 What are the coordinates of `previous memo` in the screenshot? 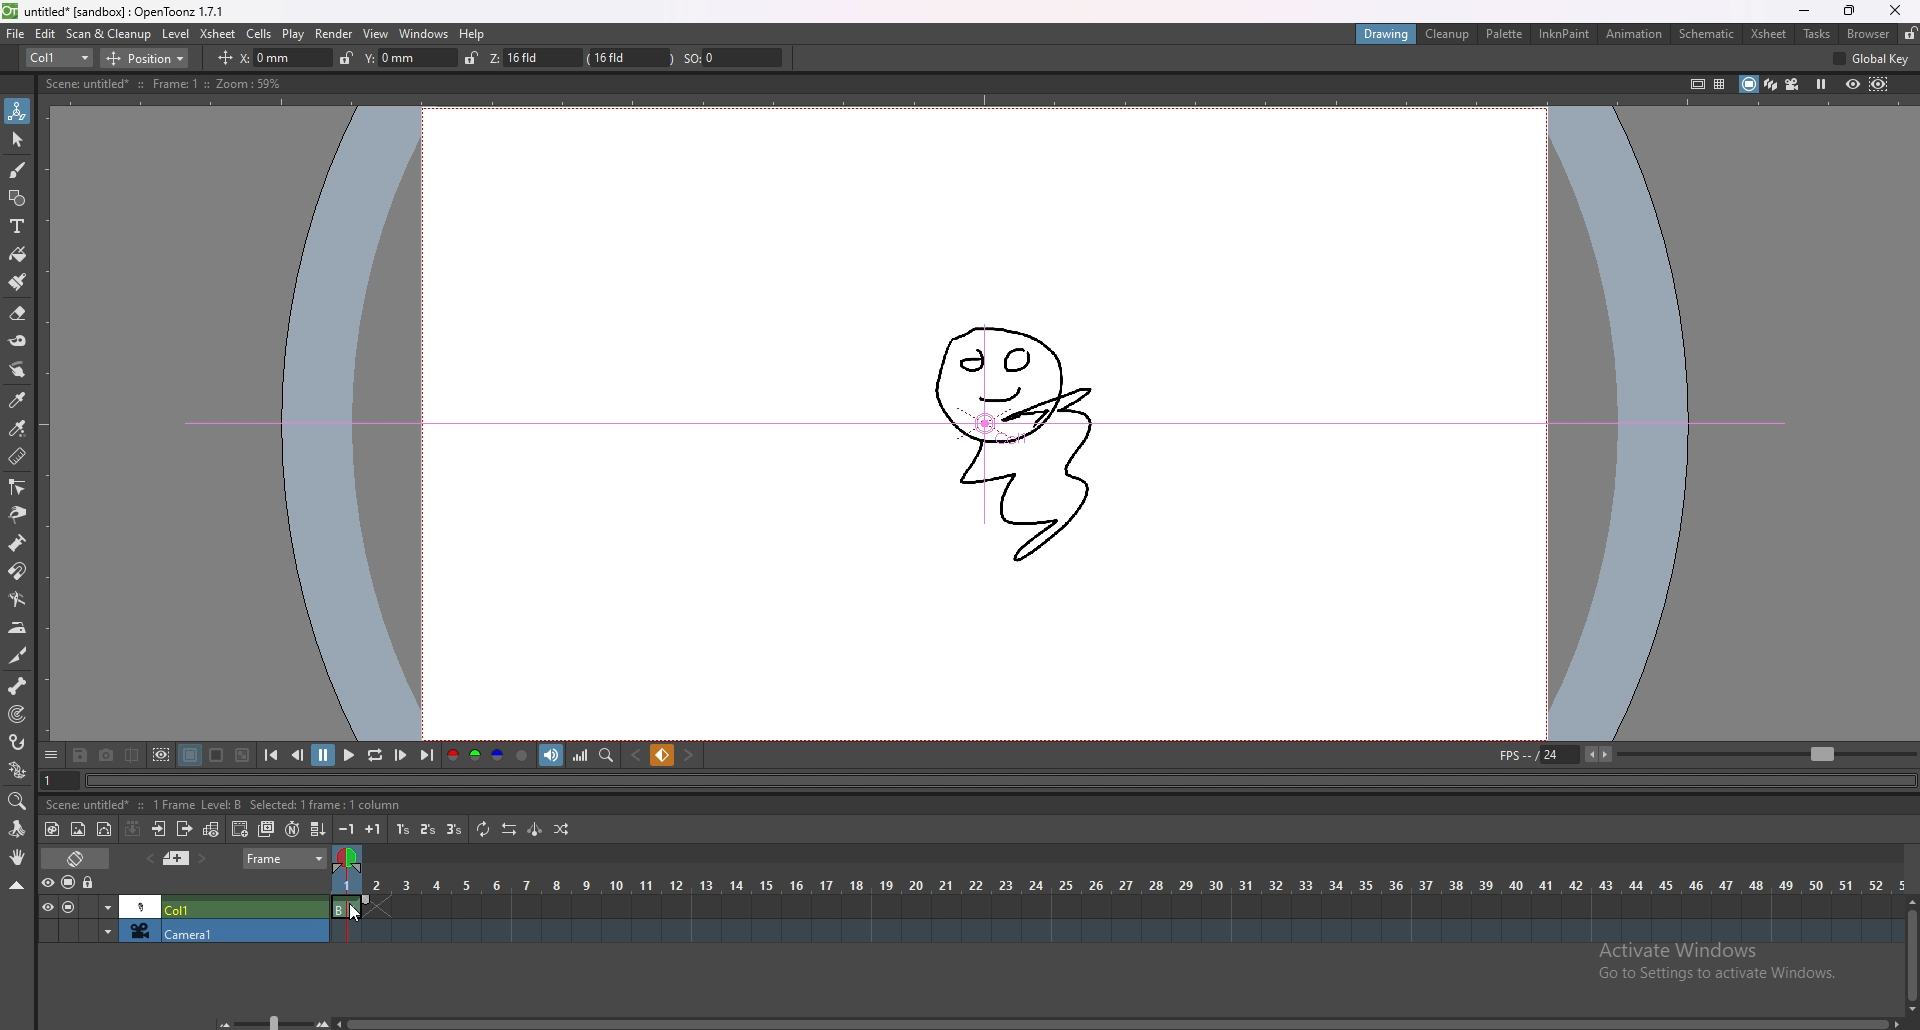 It's located at (149, 859).